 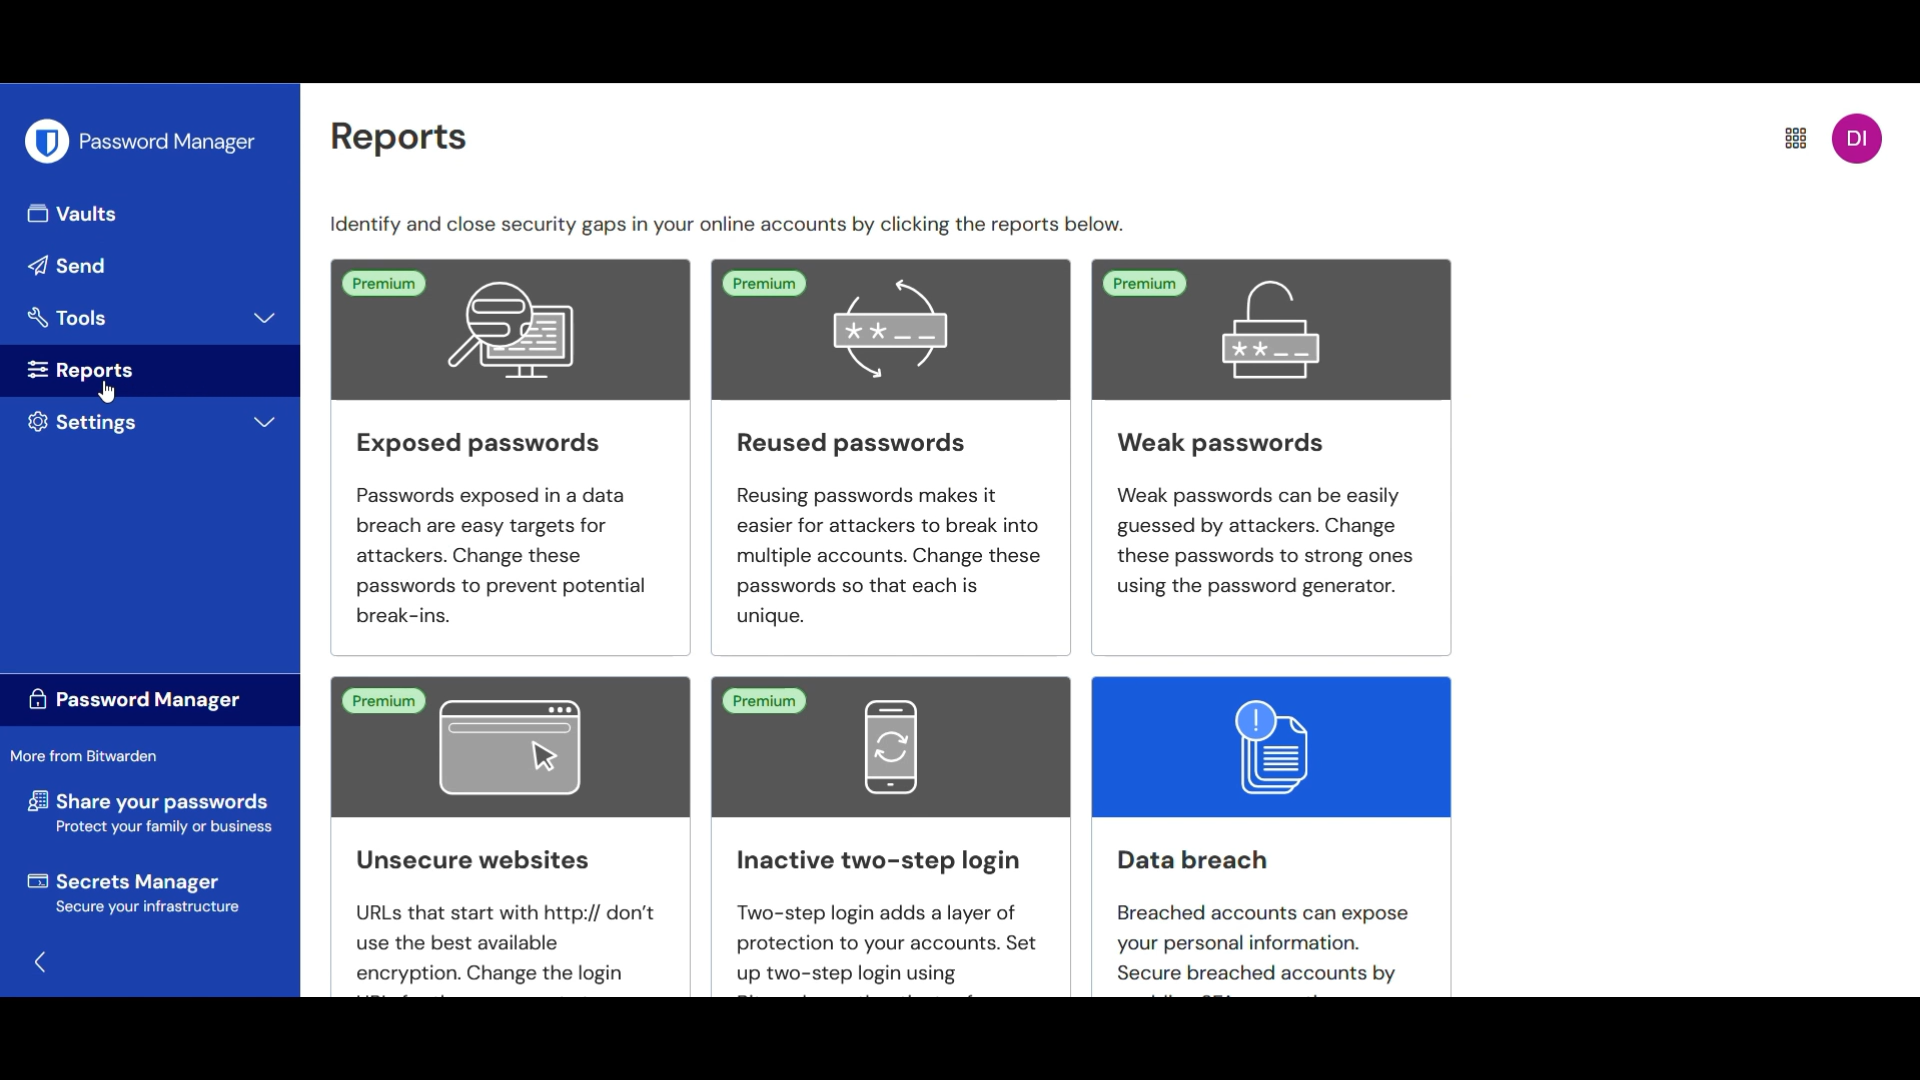 What do you see at coordinates (1799, 136) in the screenshot?
I see `More settings` at bounding box center [1799, 136].